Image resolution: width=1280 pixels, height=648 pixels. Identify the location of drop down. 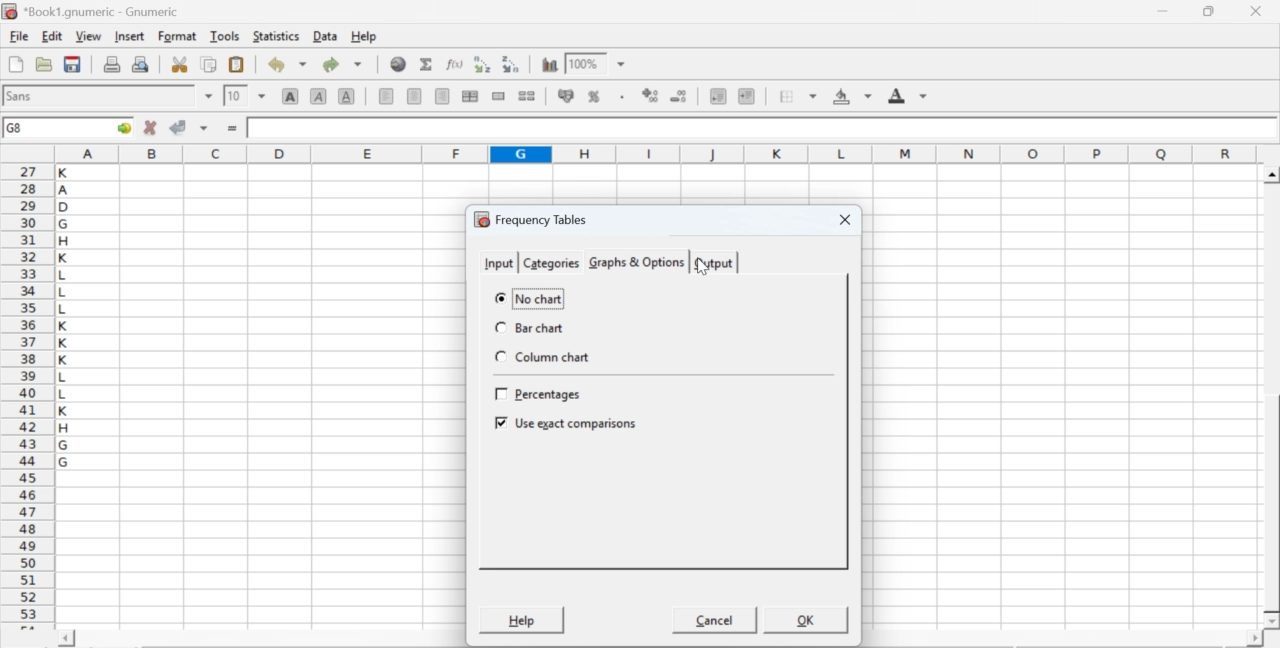
(622, 65).